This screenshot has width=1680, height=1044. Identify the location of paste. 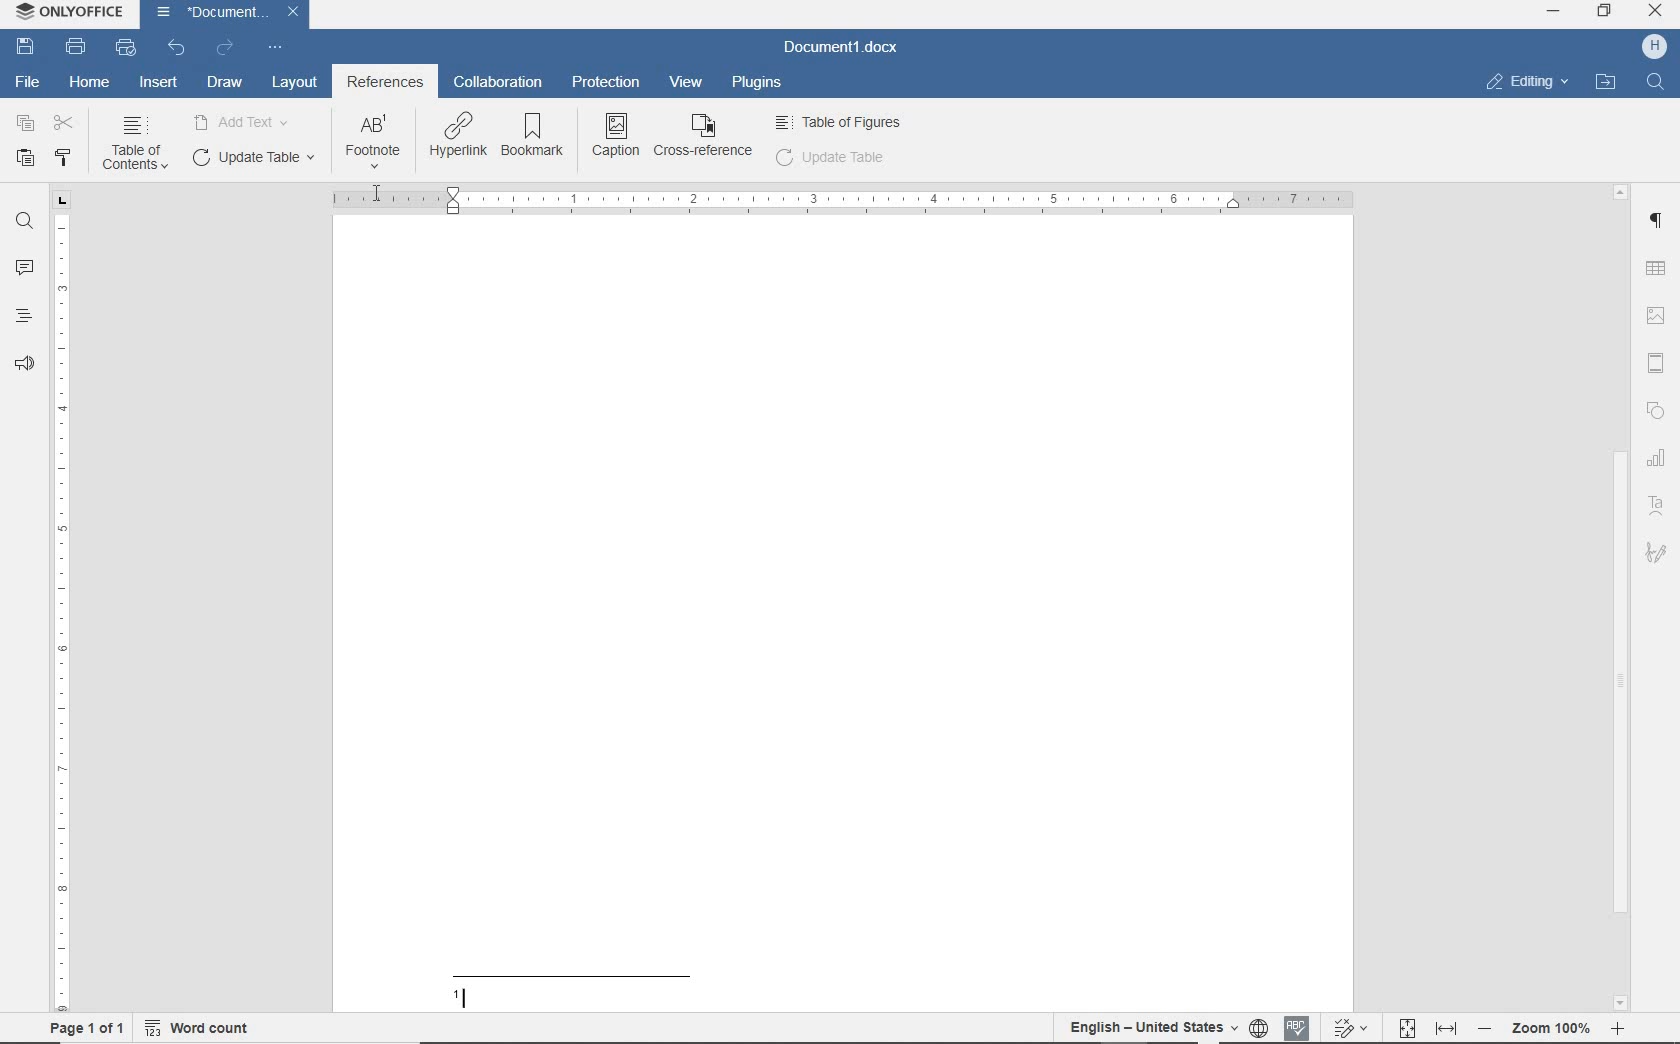
(23, 159).